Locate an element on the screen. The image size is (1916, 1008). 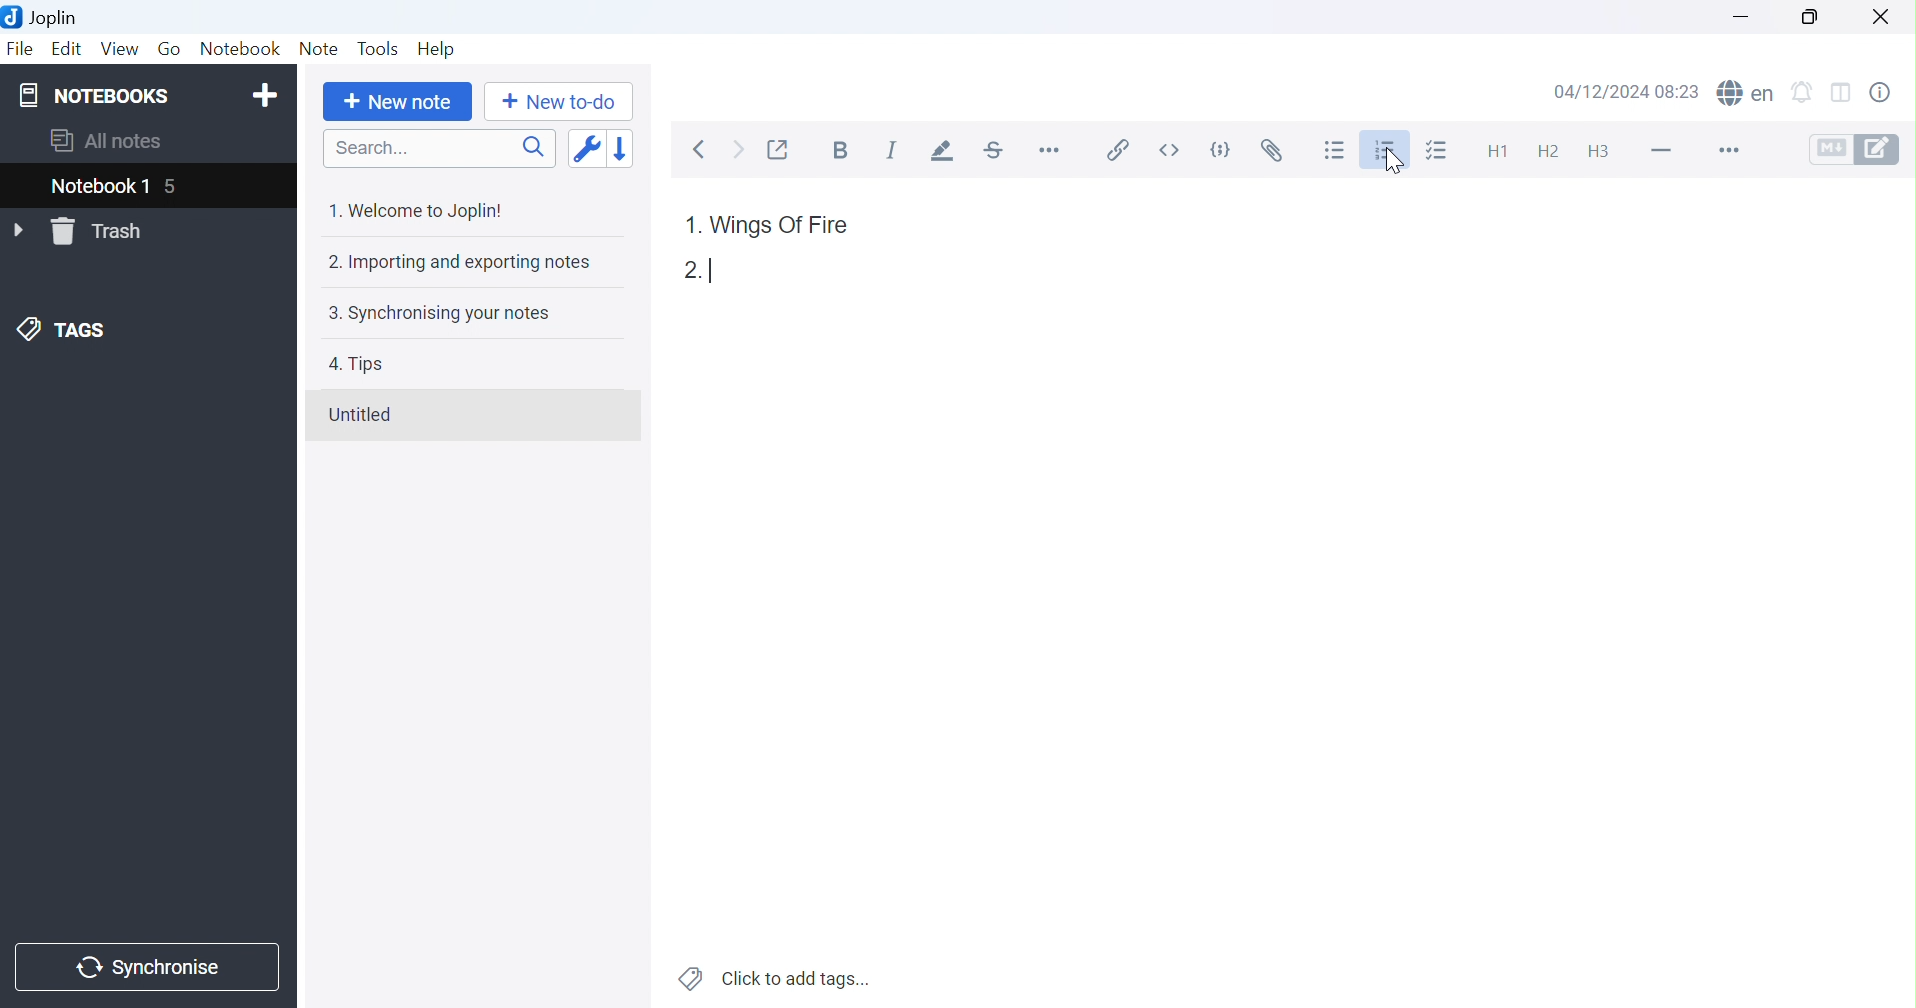
Drop Down is located at coordinates (20, 231).